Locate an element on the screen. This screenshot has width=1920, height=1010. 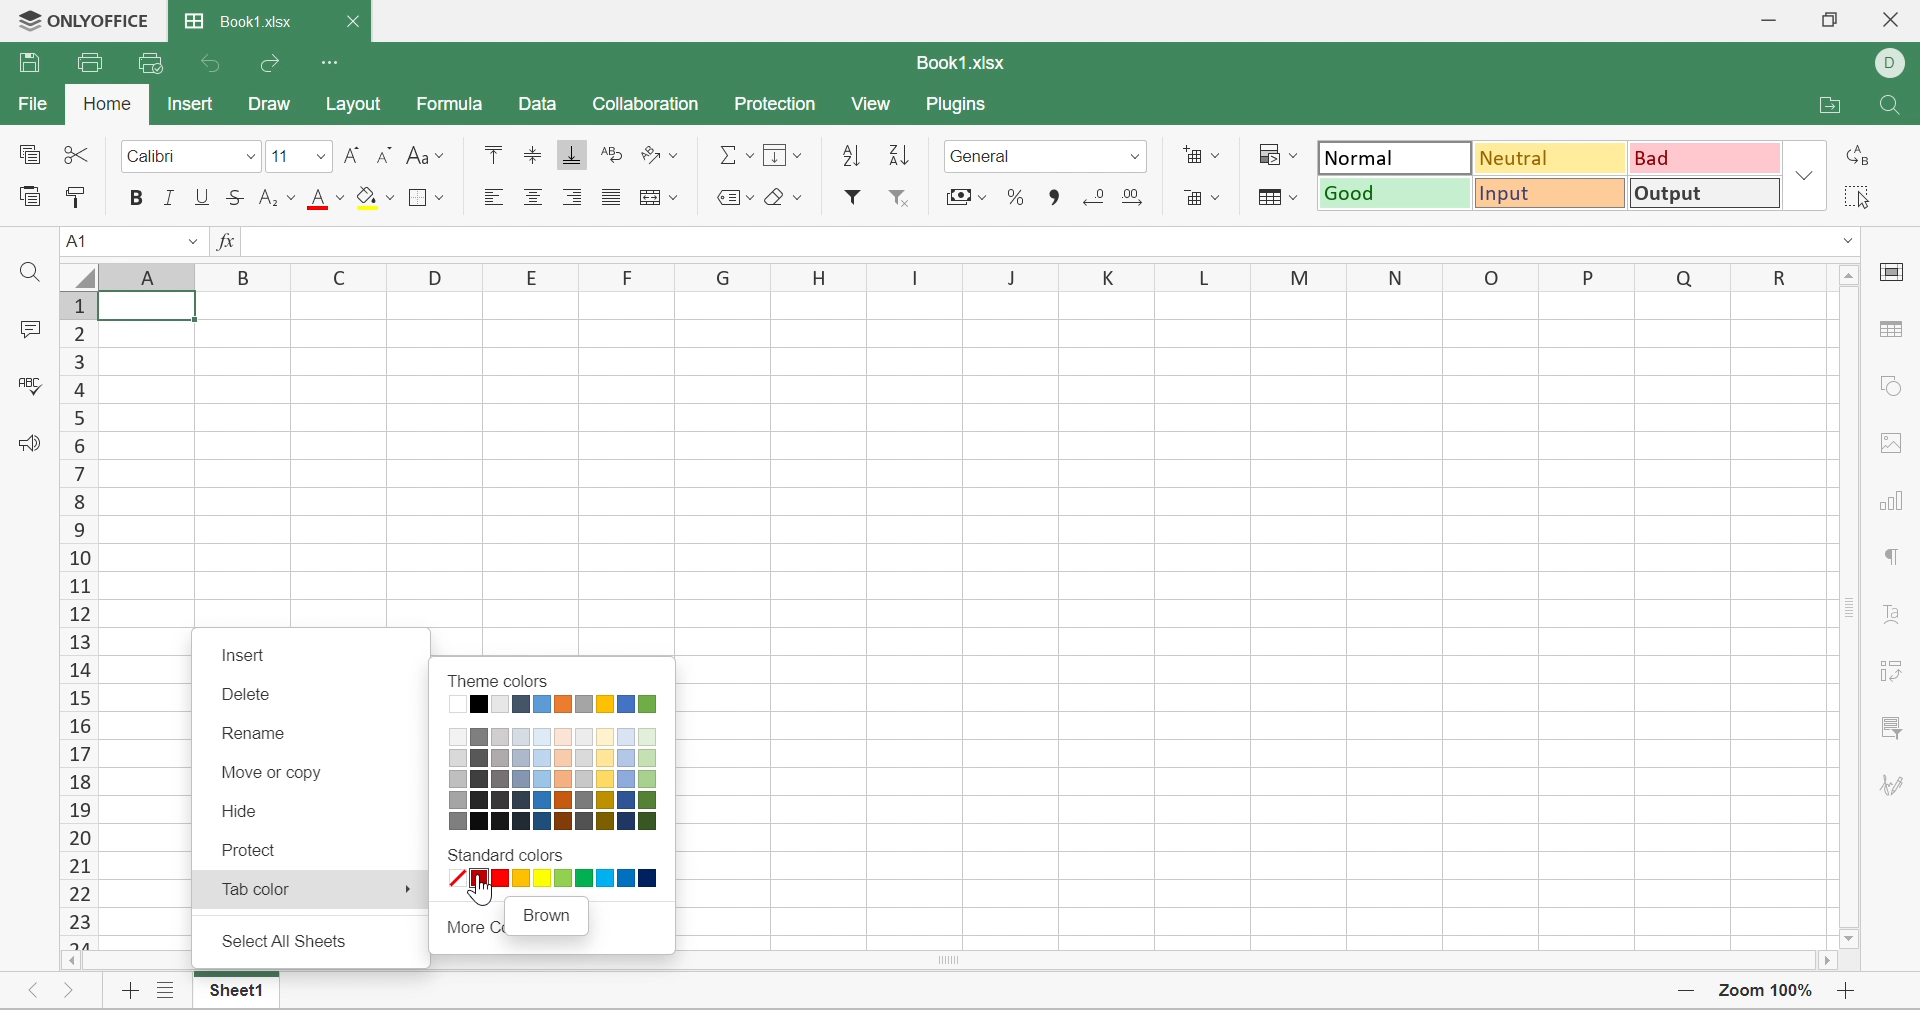
font dropdown is located at coordinates (249, 156).